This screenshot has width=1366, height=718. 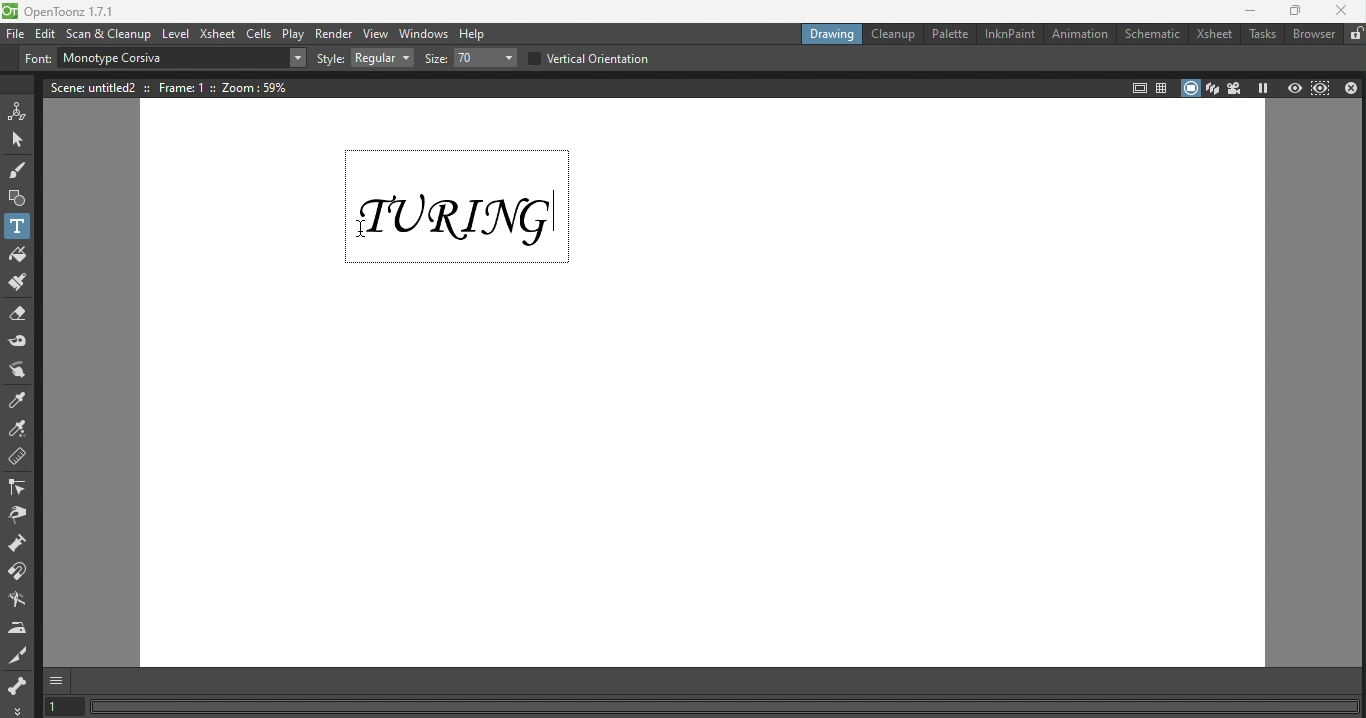 I want to click on InknPaint, so click(x=1007, y=35).